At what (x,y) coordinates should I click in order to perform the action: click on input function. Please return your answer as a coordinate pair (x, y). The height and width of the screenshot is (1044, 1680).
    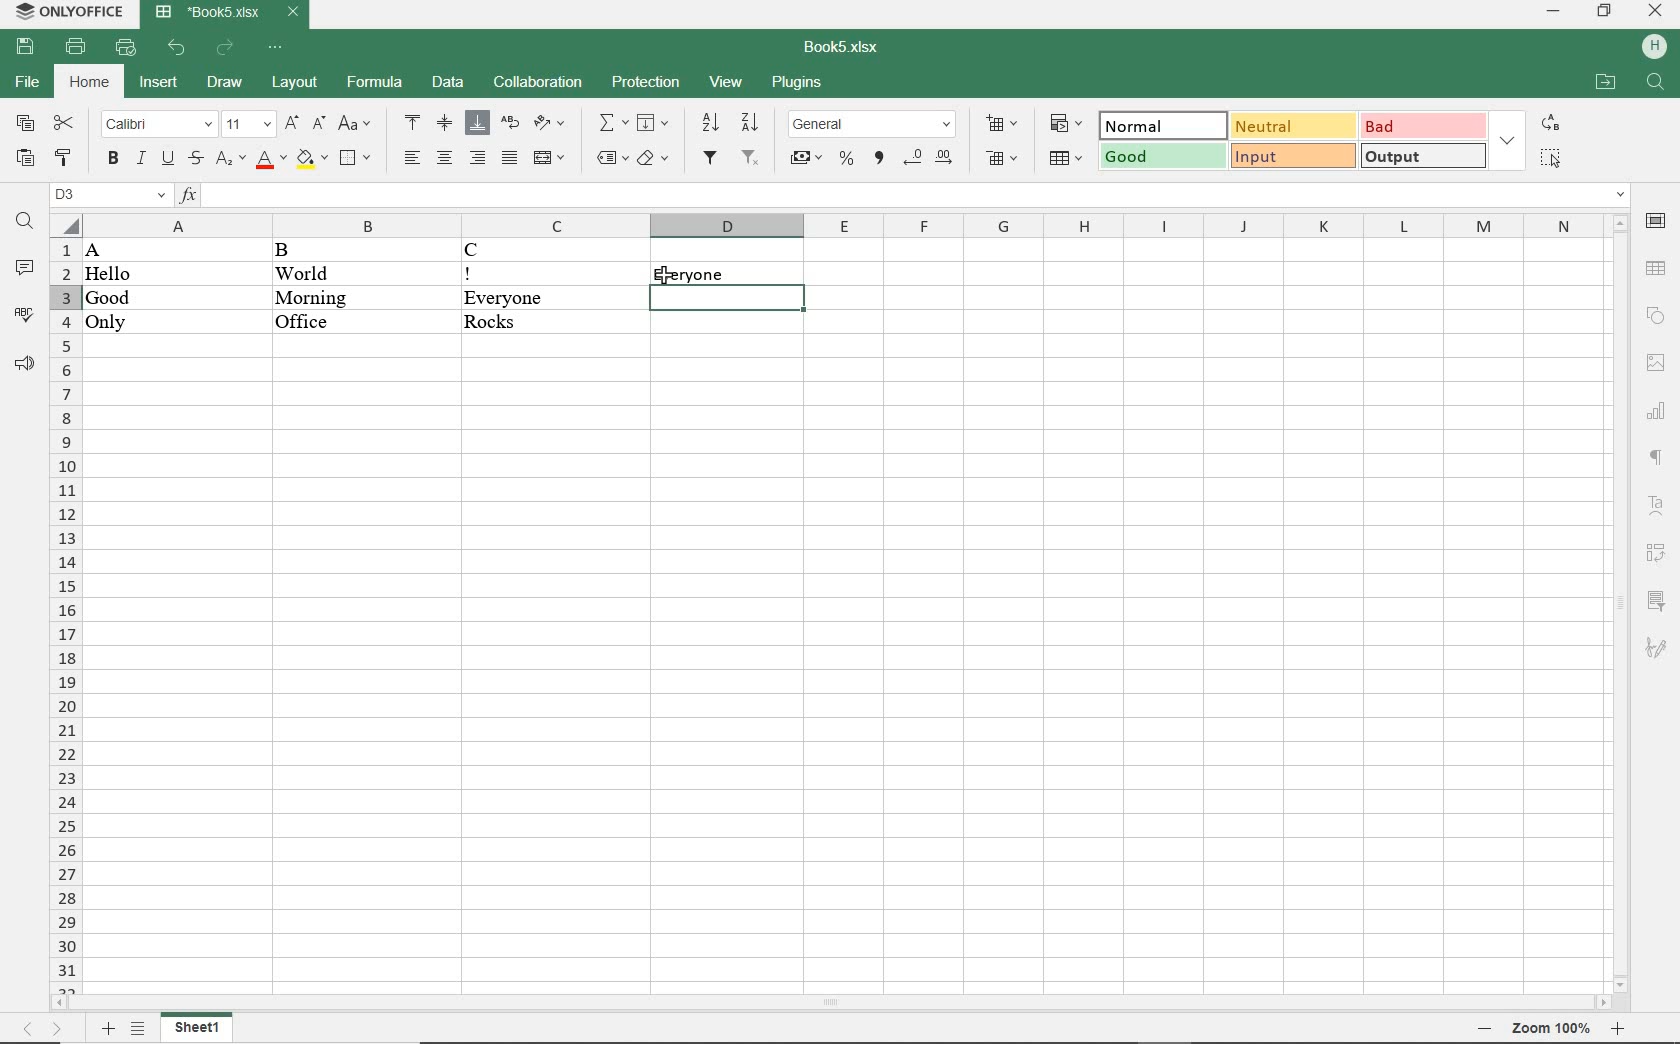
    Looking at the image, I should click on (905, 196).